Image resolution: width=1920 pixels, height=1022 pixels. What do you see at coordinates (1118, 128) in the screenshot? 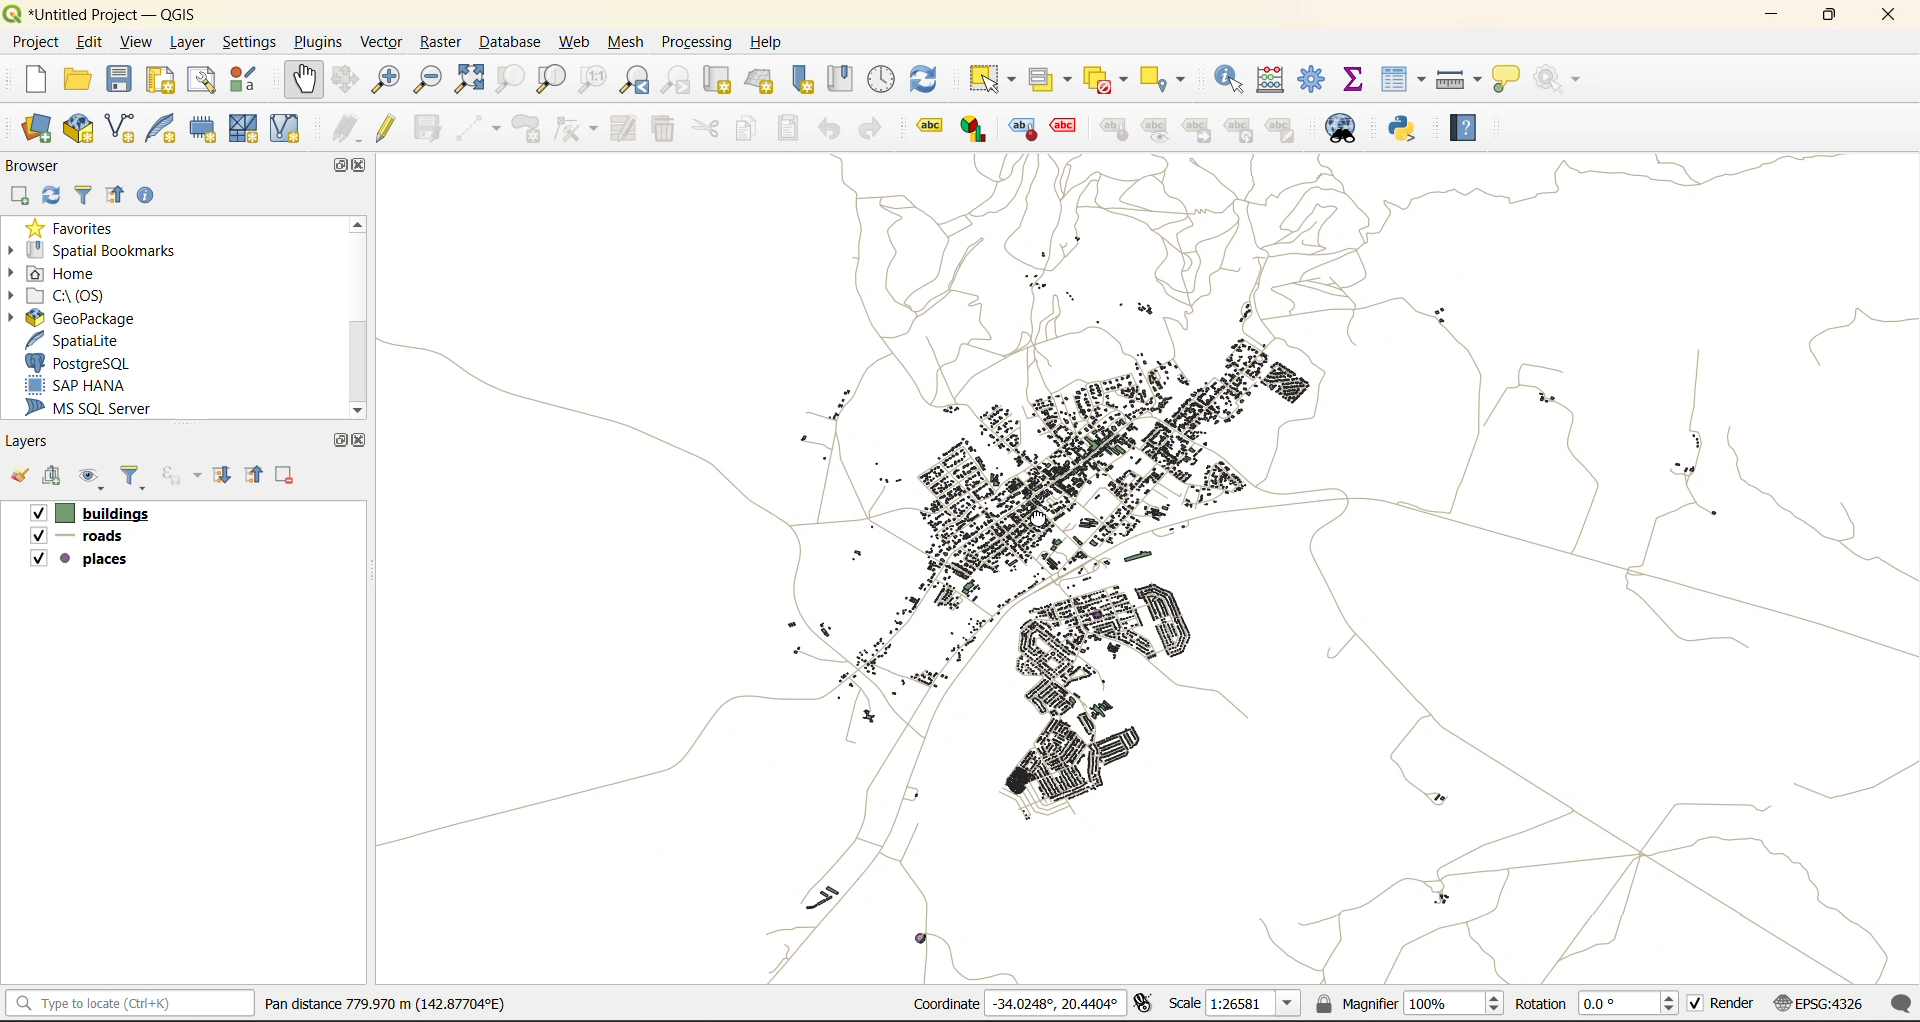
I see `style` at bounding box center [1118, 128].